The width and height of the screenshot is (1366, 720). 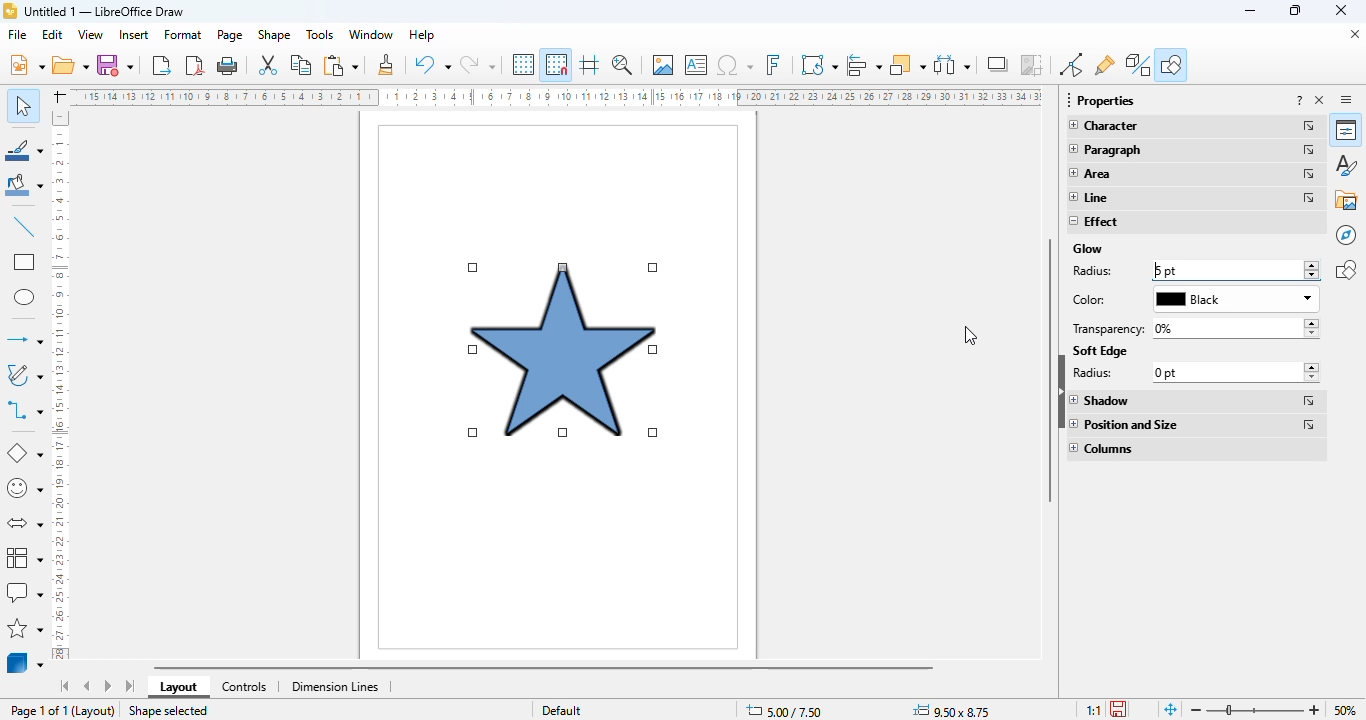 What do you see at coordinates (134, 34) in the screenshot?
I see `insert` at bounding box center [134, 34].